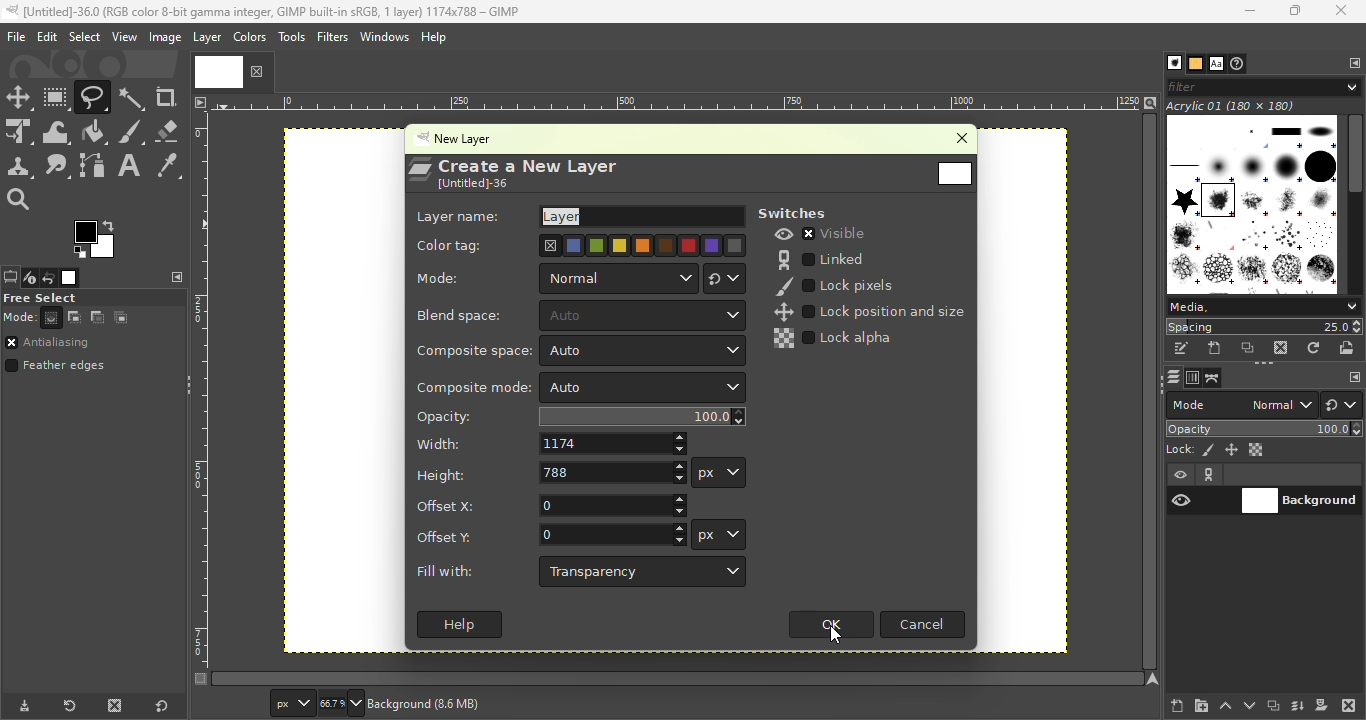 The width and height of the screenshot is (1366, 720). Describe the element at coordinates (436, 37) in the screenshot. I see `Help` at that location.